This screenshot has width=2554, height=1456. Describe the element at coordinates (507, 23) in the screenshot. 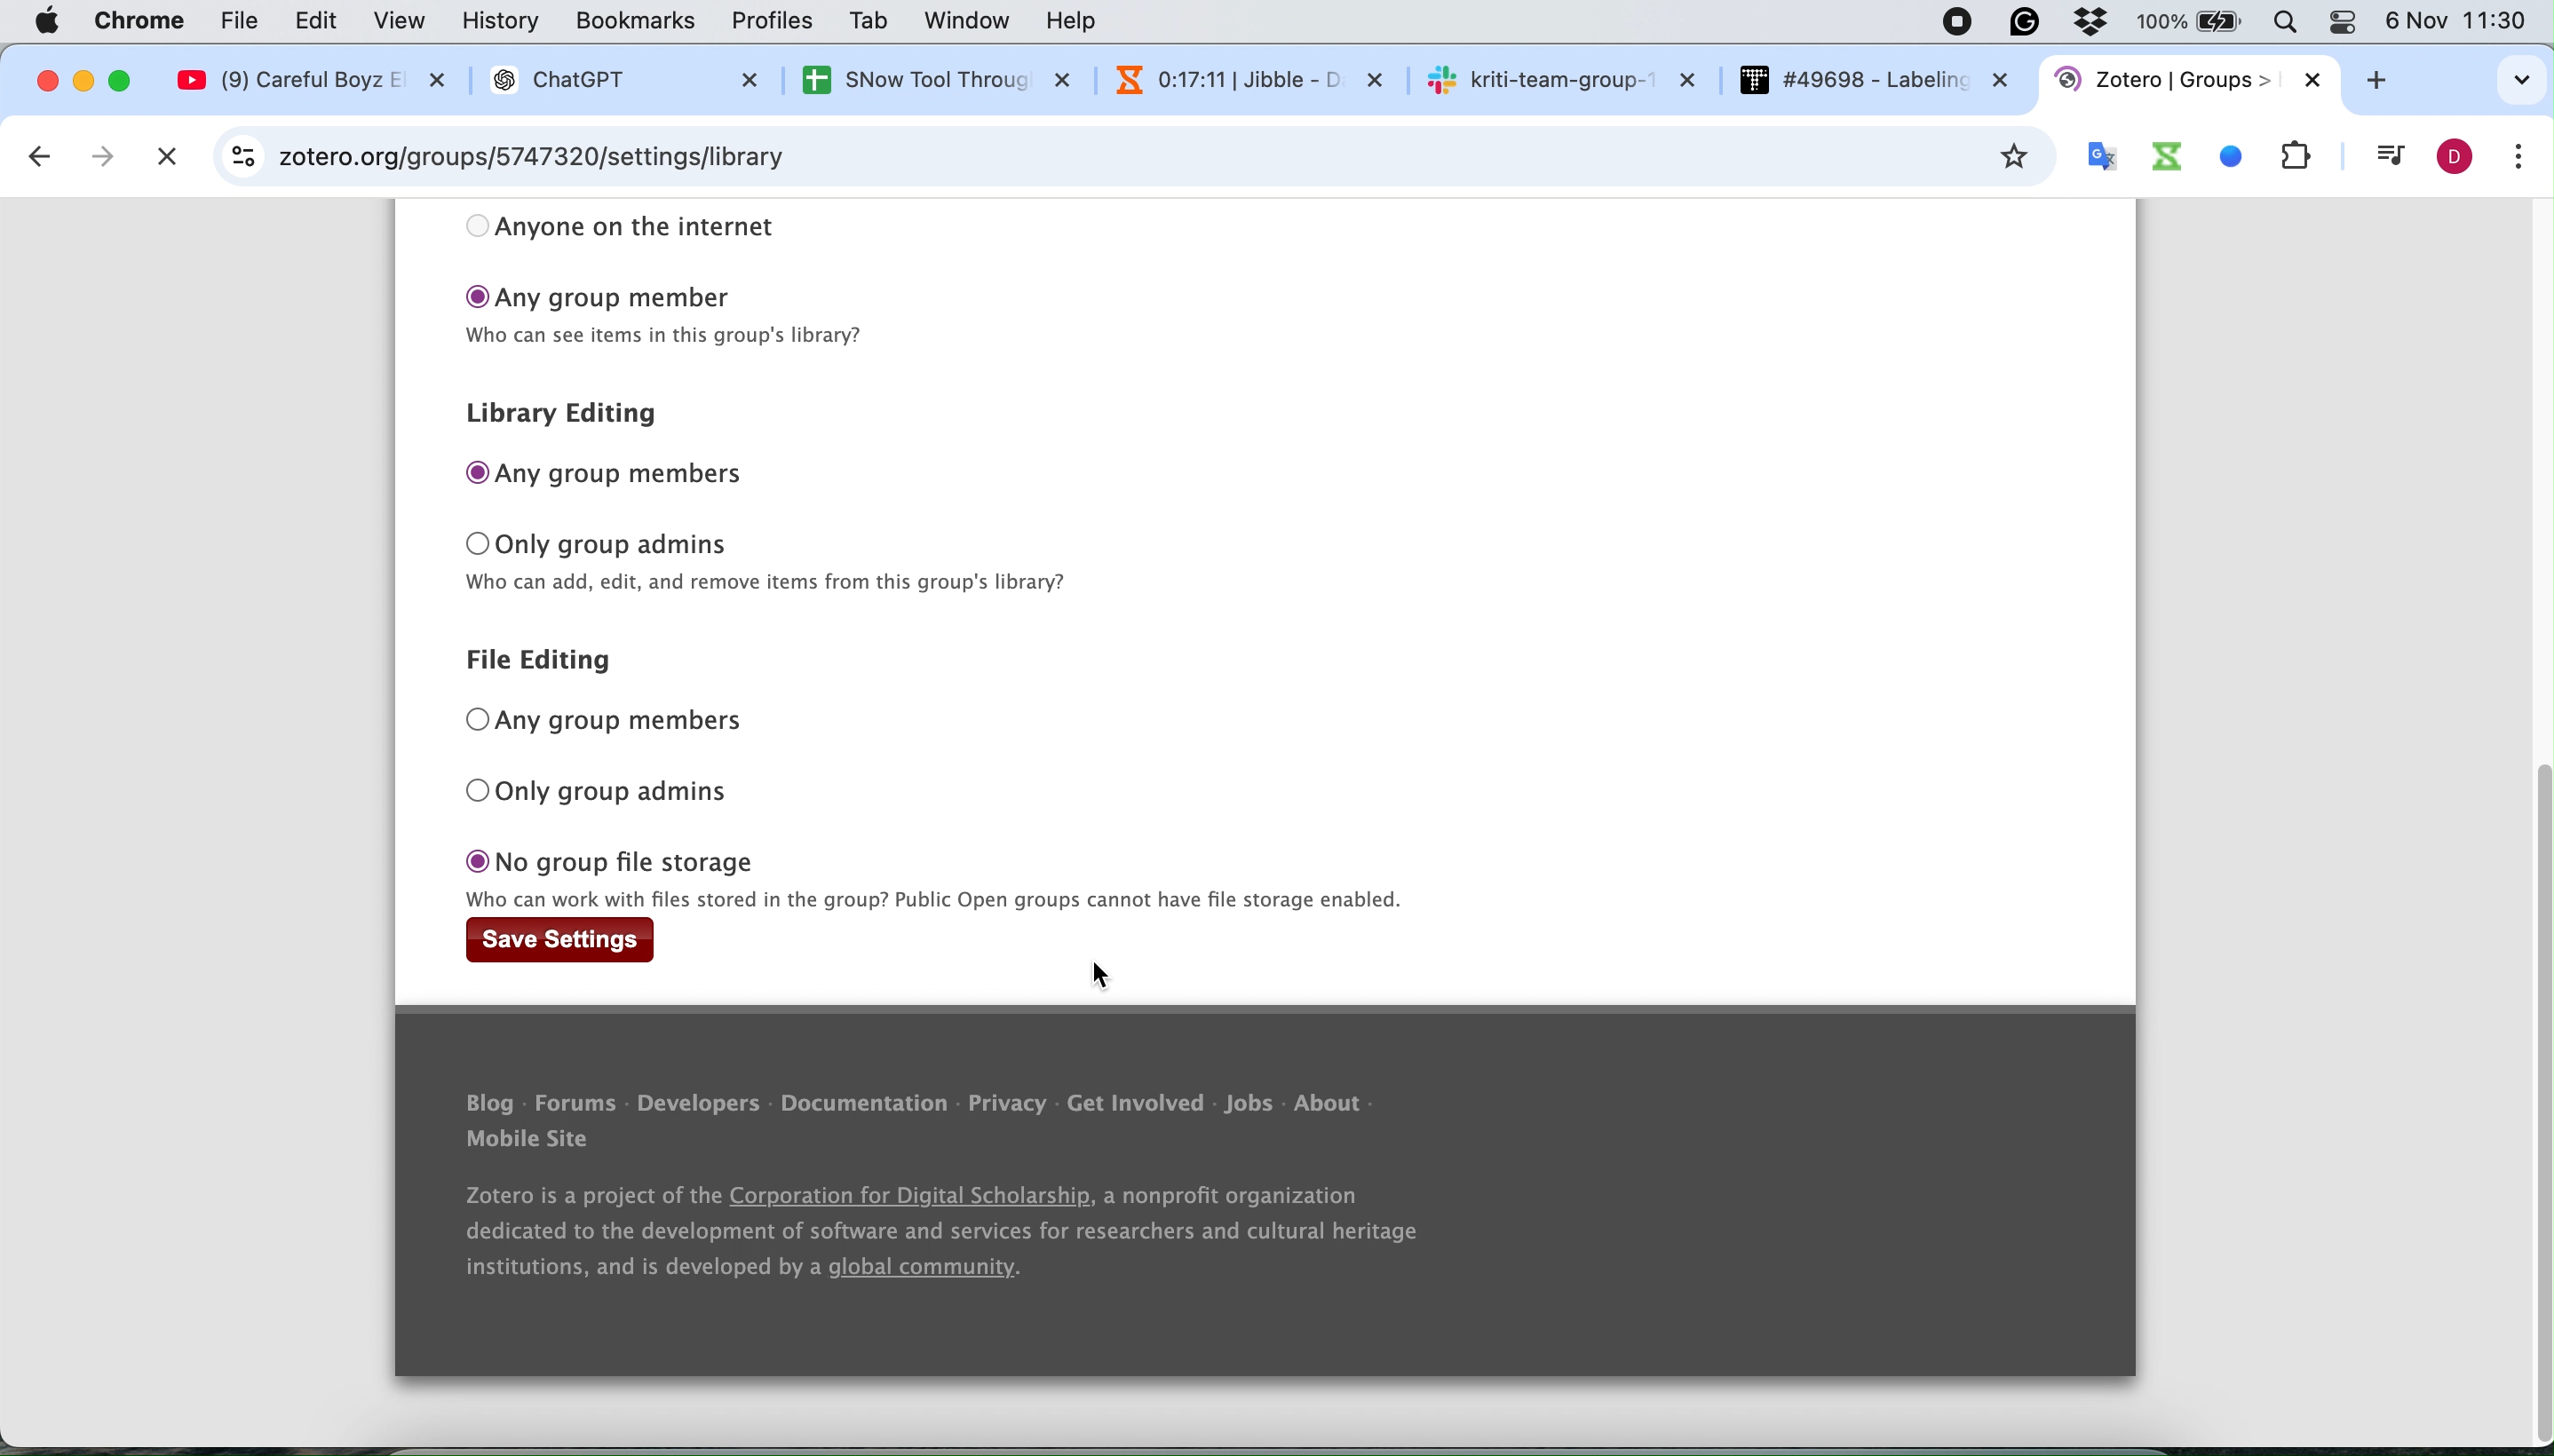

I see `history` at that location.